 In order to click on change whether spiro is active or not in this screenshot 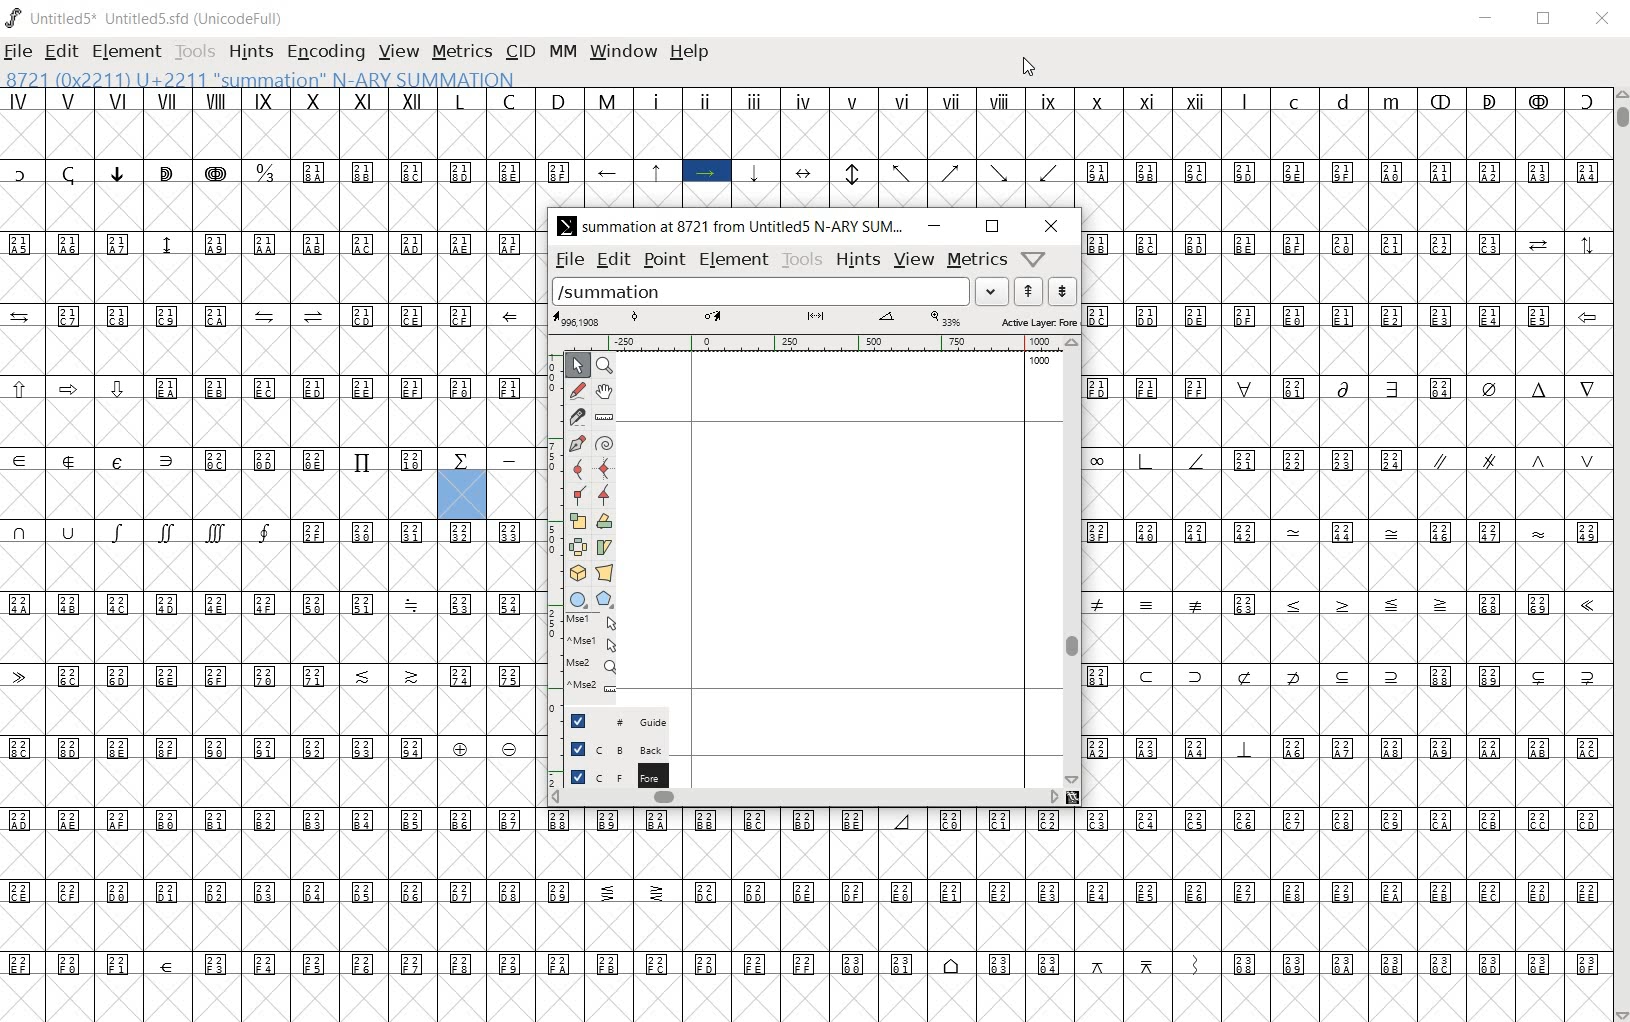, I will do `click(605, 442)`.